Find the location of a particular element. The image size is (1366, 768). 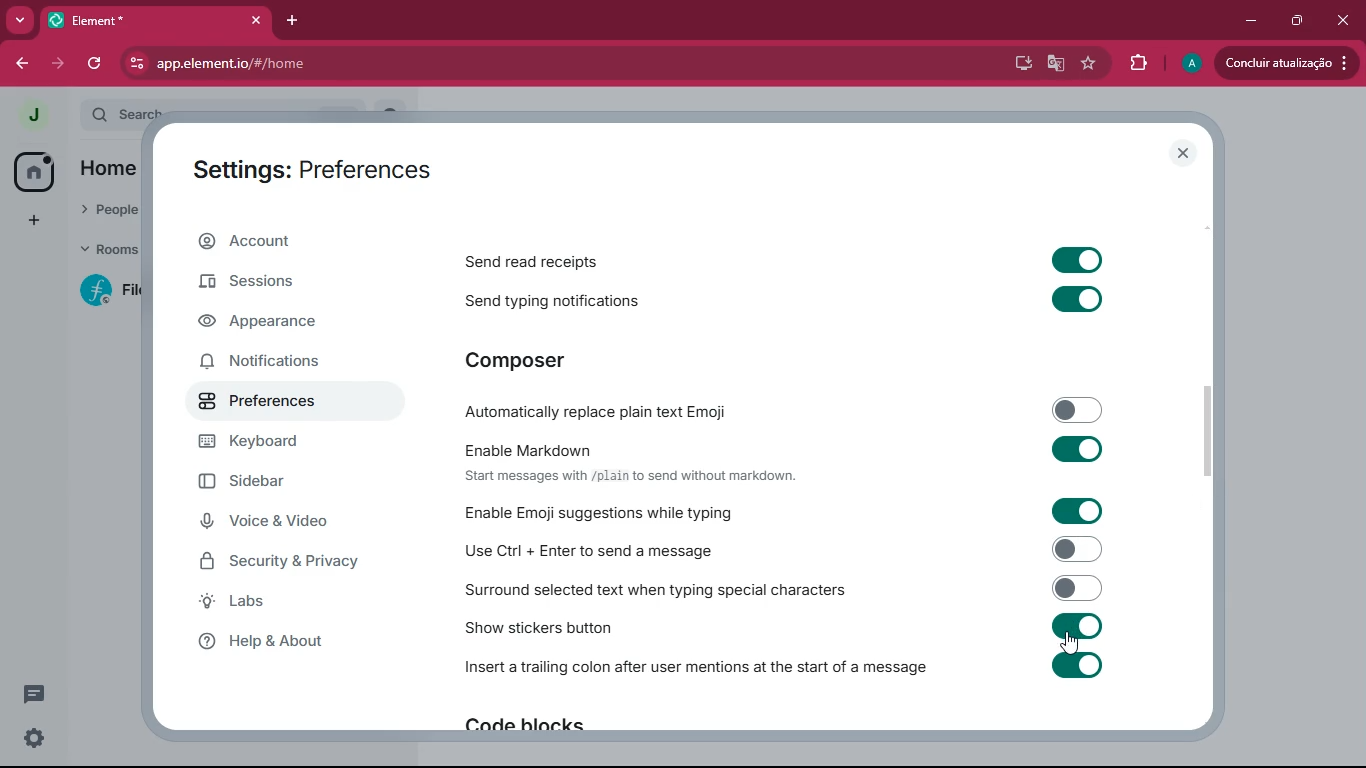

google translate is located at coordinates (1055, 64).